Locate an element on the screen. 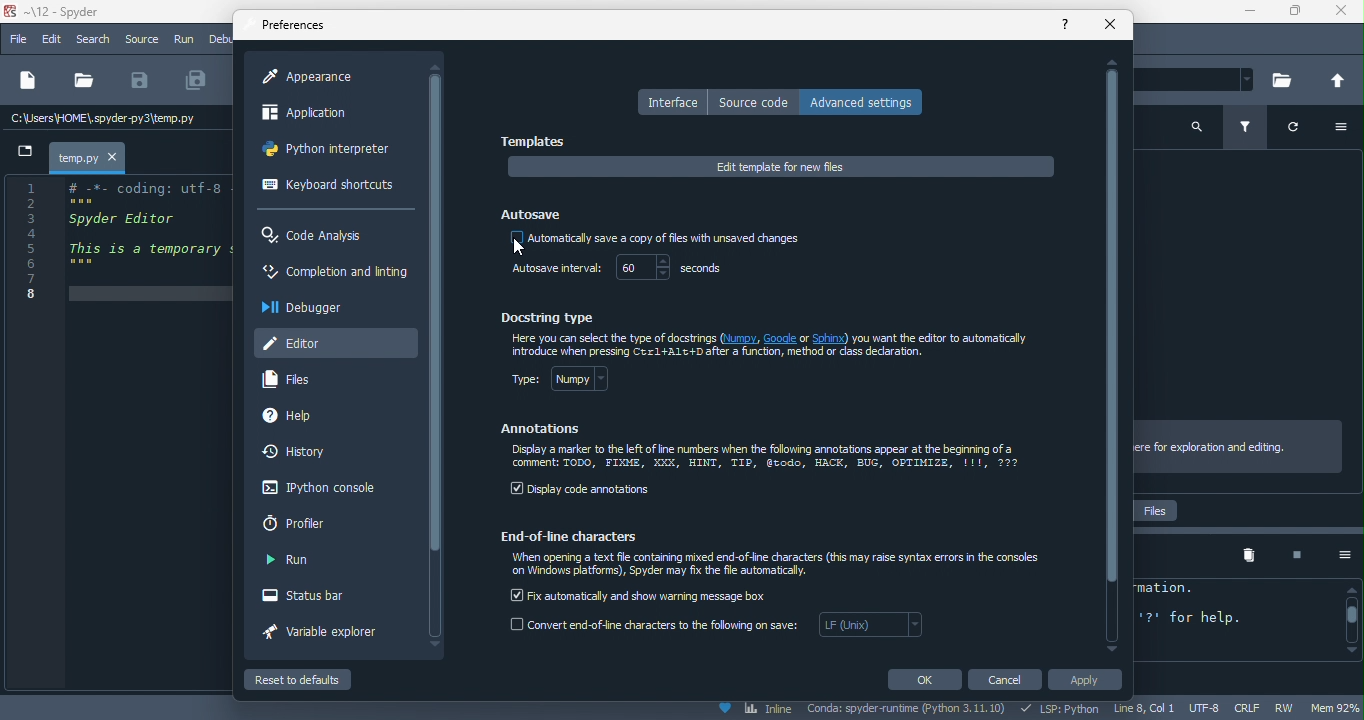 This screenshot has height=720, width=1364. maximize is located at coordinates (1293, 14).